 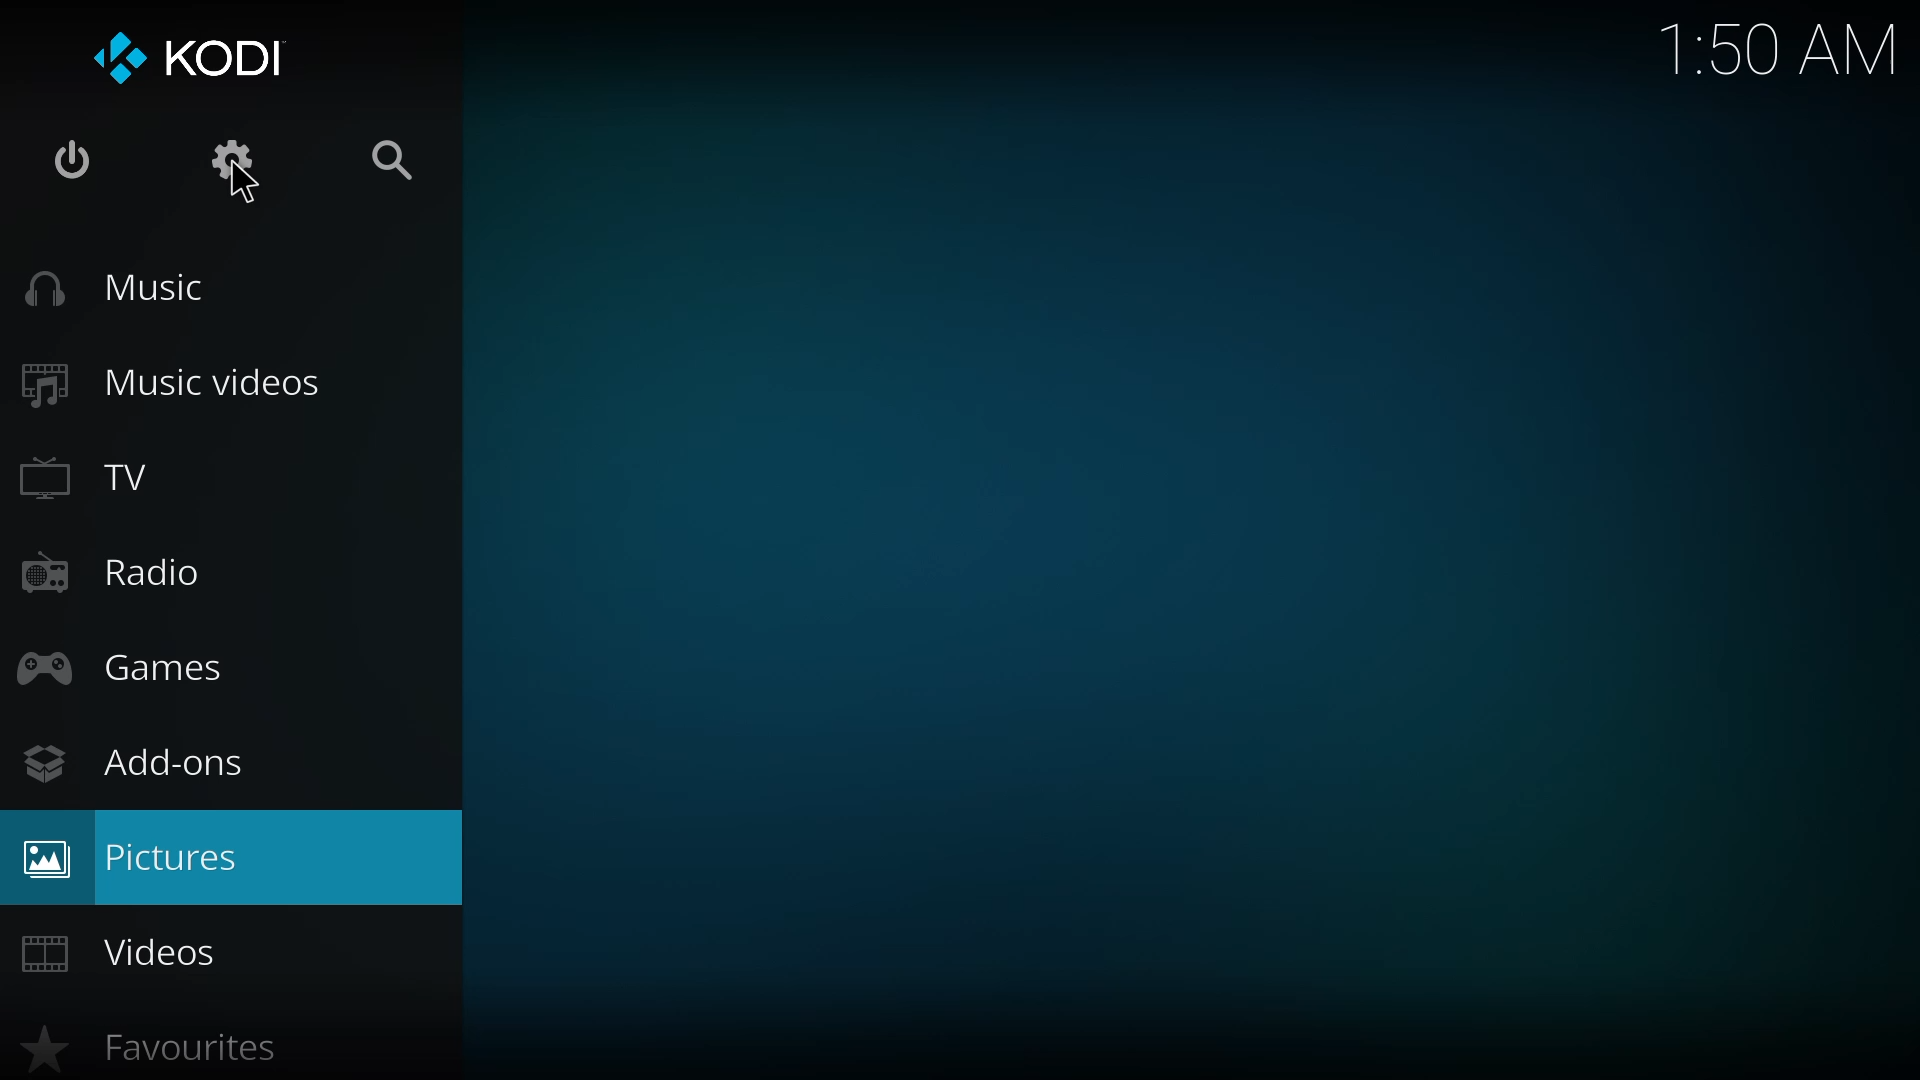 What do you see at coordinates (66, 160) in the screenshot?
I see `power` at bounding box center [66, 160].